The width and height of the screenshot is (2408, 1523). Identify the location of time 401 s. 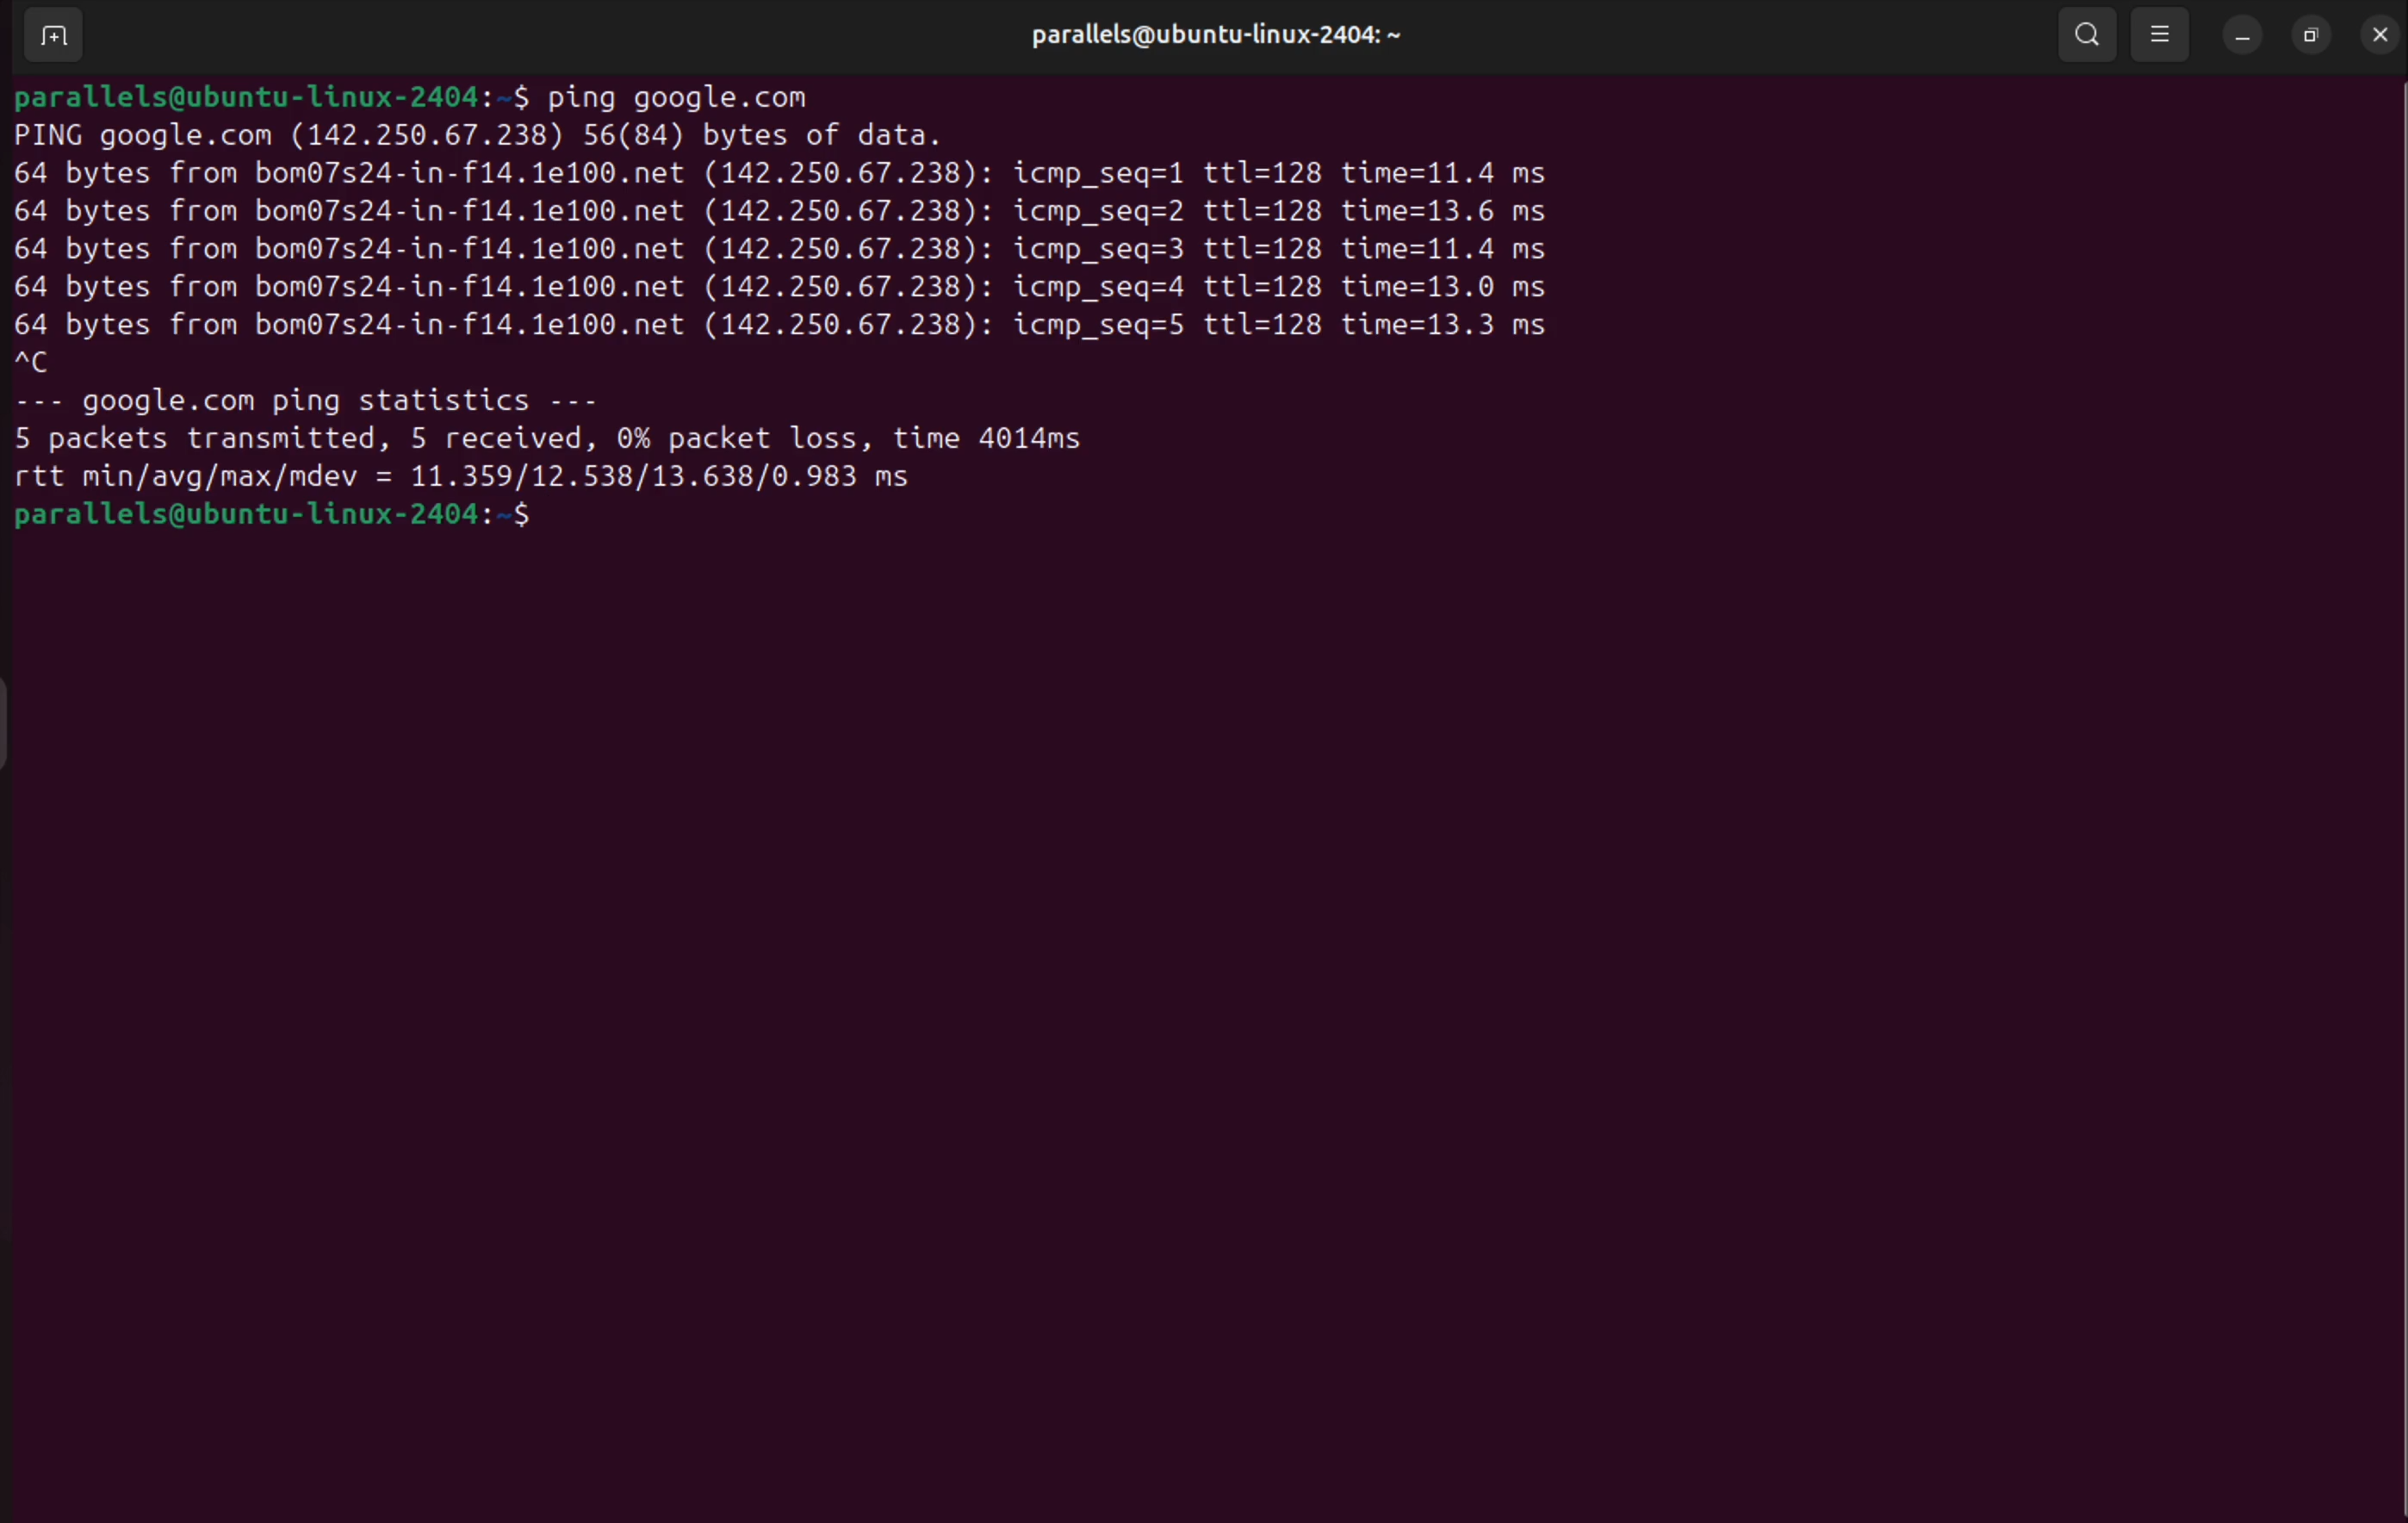
(1001, 439).